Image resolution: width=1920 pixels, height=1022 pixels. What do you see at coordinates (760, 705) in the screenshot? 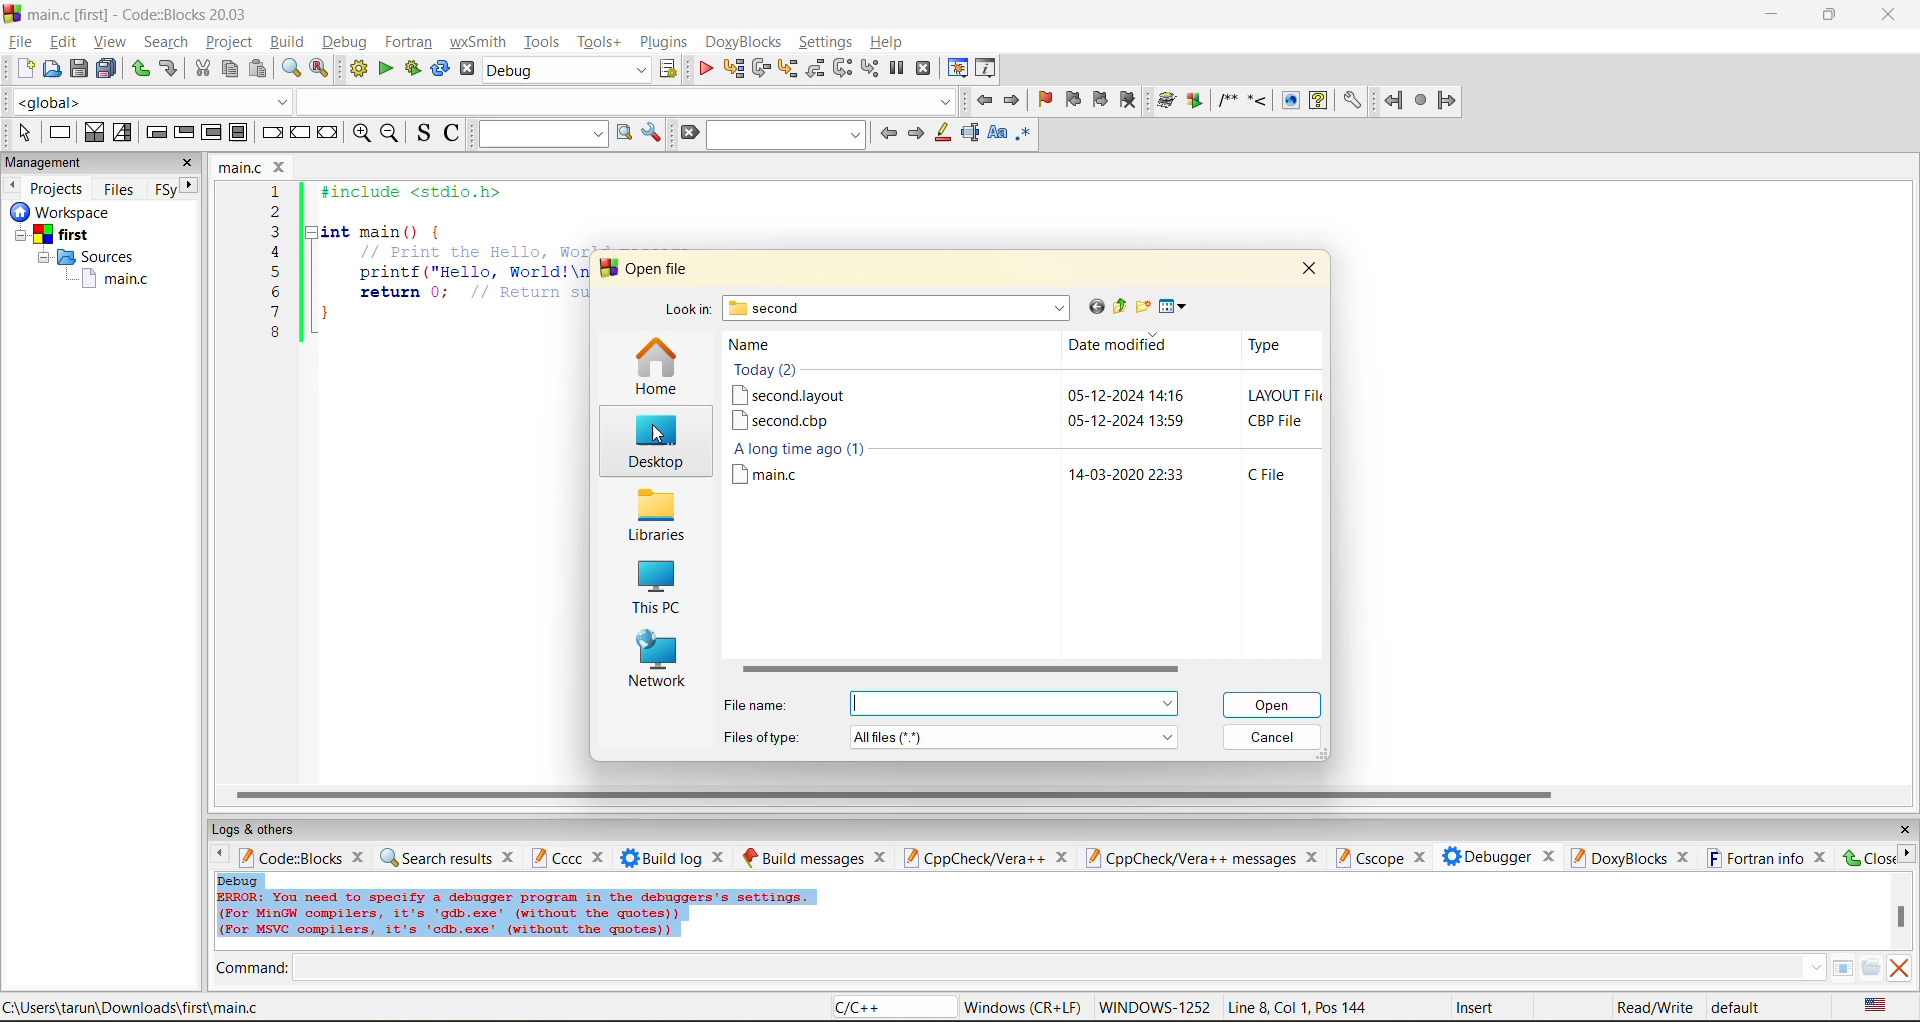
I see `file name` at bounding box center [760, 705].